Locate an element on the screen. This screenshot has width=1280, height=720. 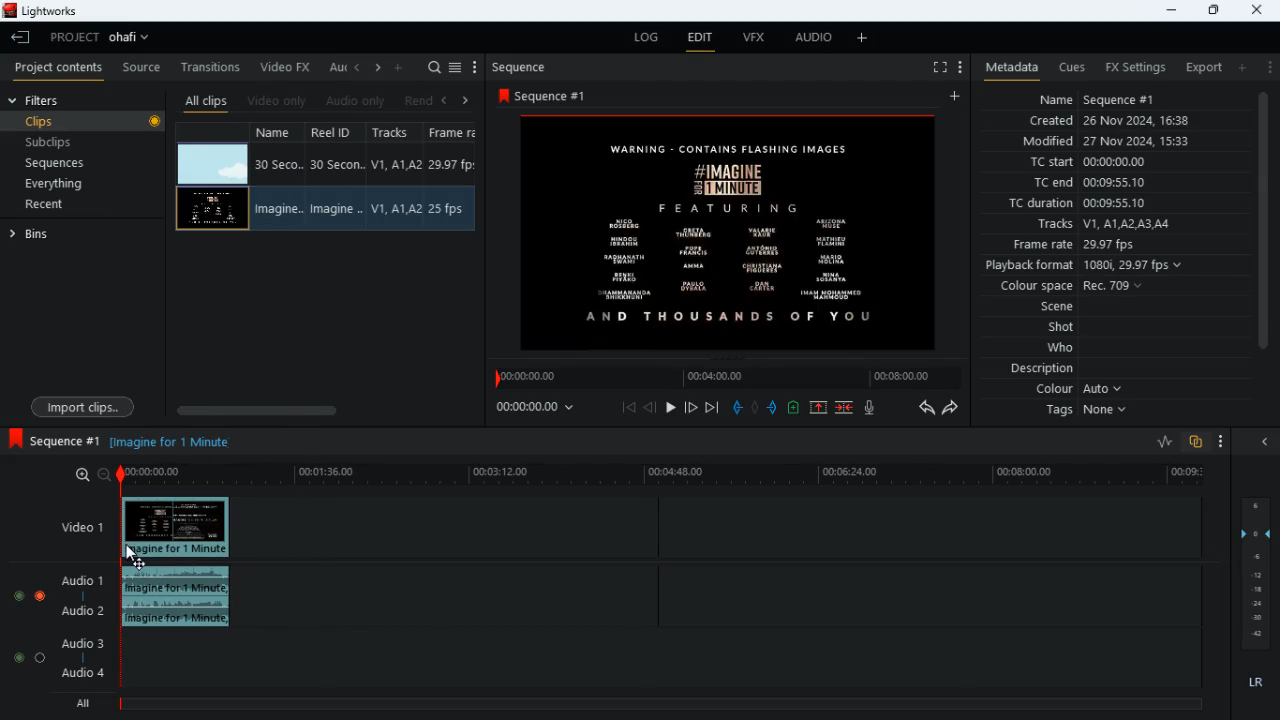
mic is located at coordinates (874, 410).